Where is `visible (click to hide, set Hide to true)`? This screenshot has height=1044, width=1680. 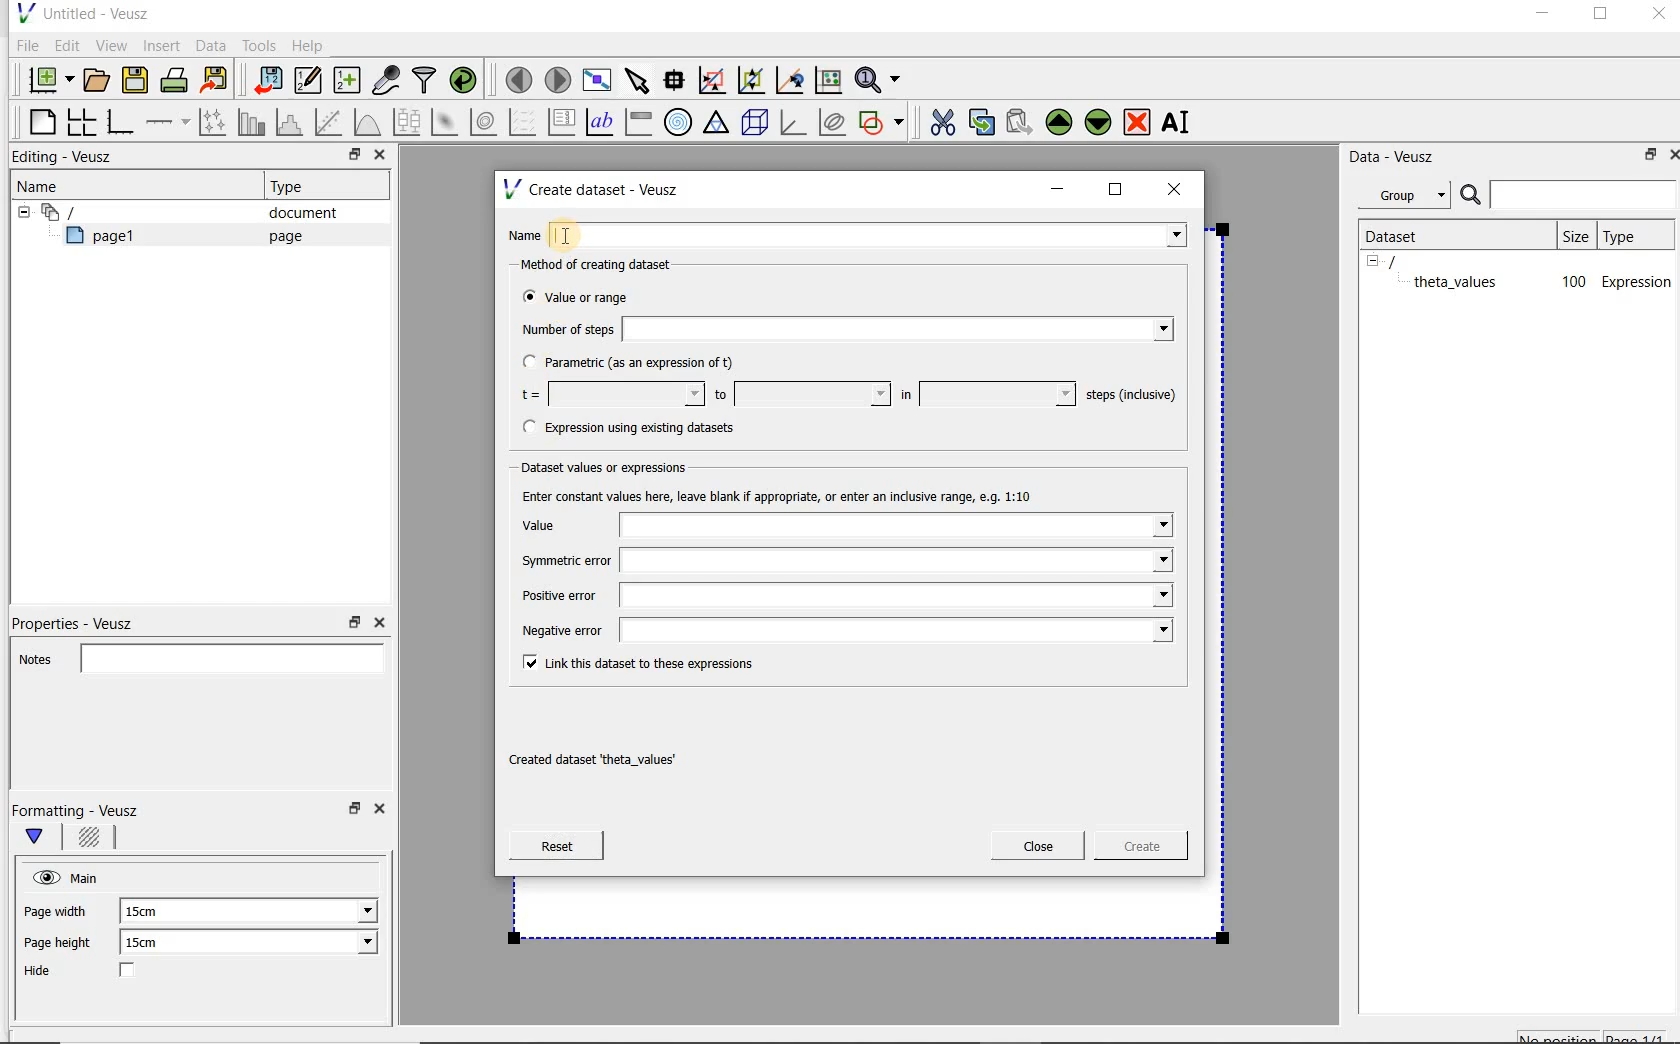 visible (click to hide, set Hide to true) is located at coordinates (43, 877).